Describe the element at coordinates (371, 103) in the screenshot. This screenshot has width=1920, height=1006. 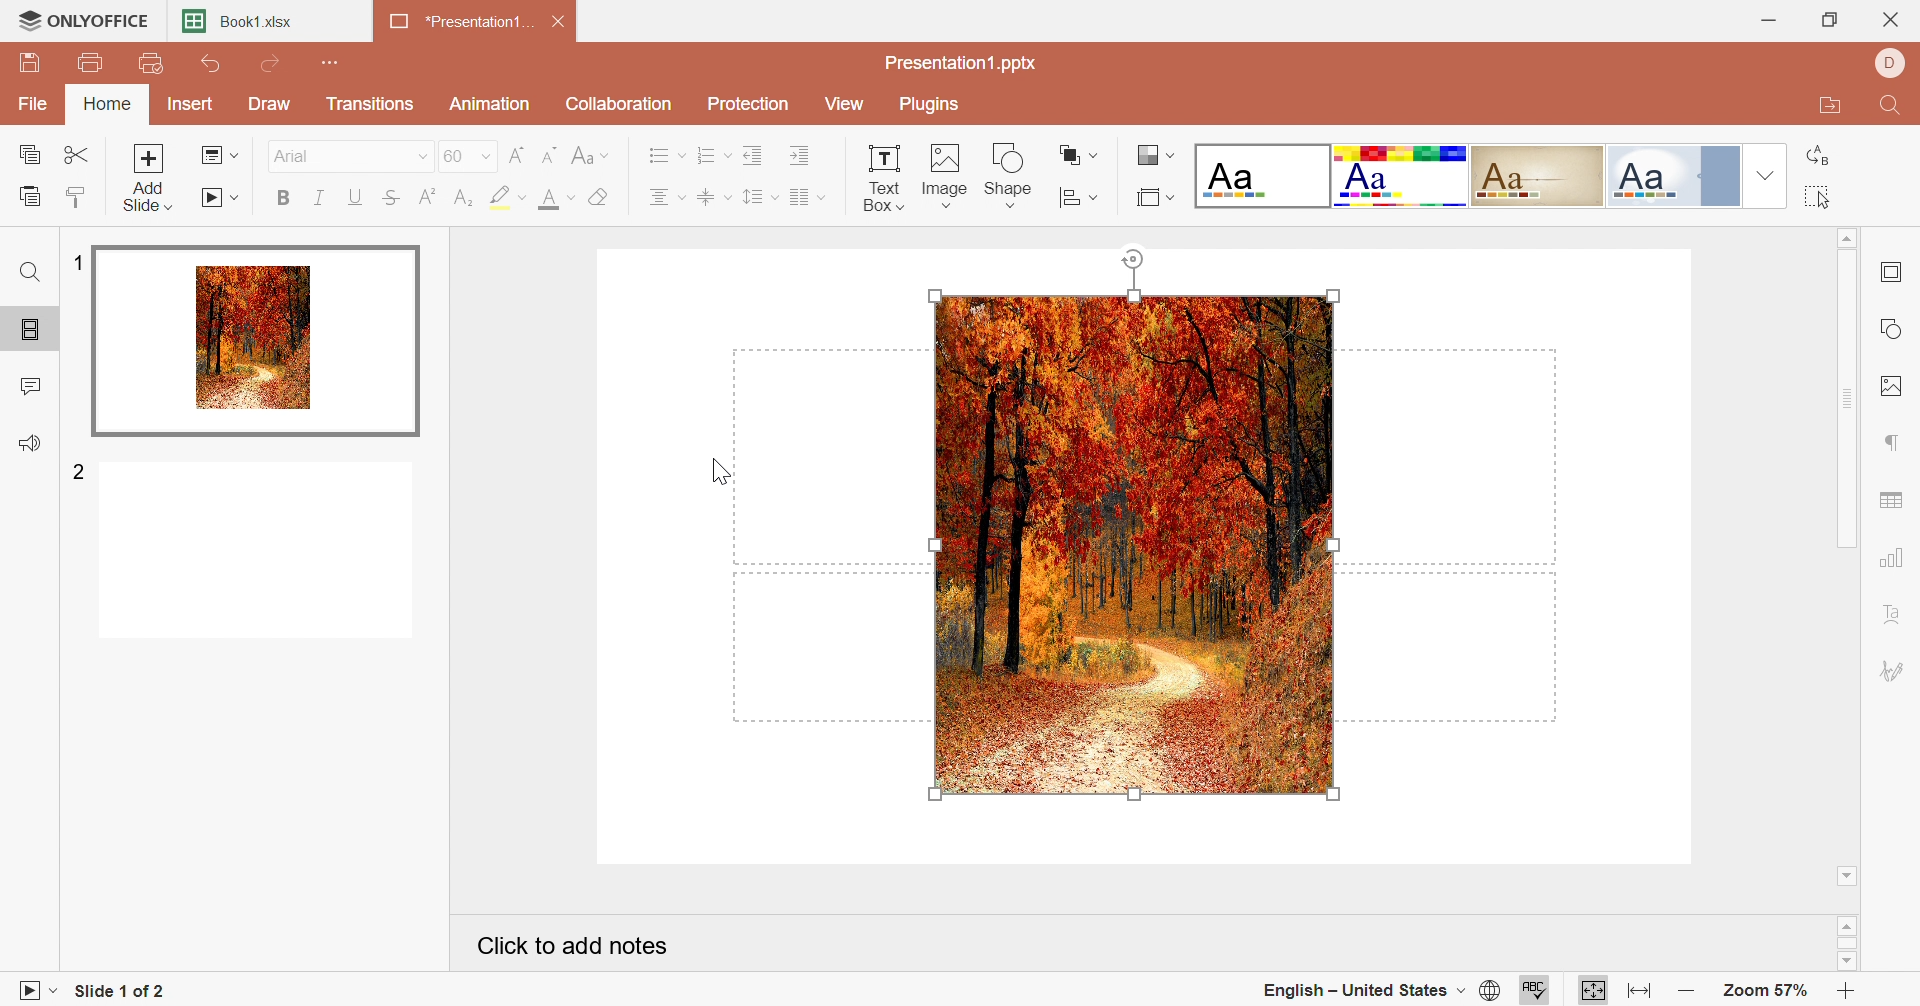
I see `Transitions` at that location.